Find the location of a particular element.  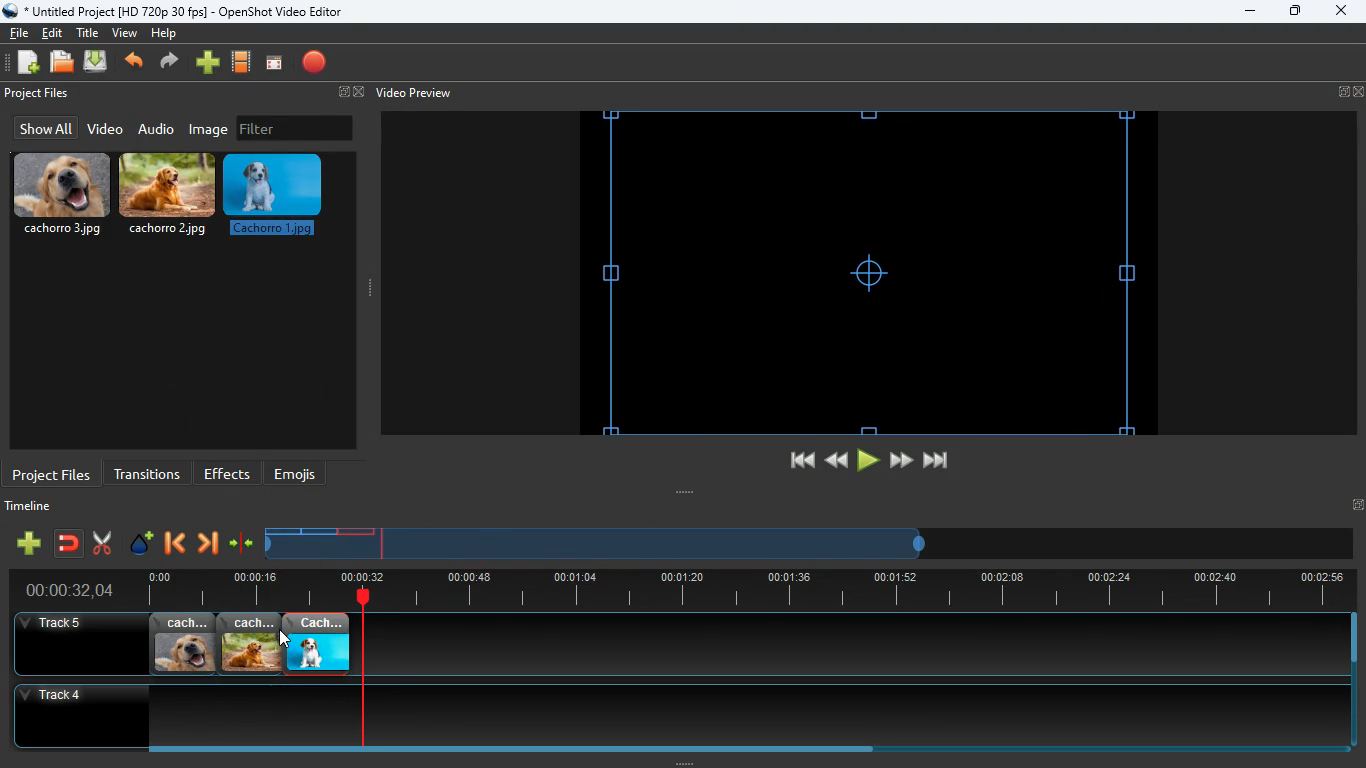

effect is located at coordinates (142, 545).